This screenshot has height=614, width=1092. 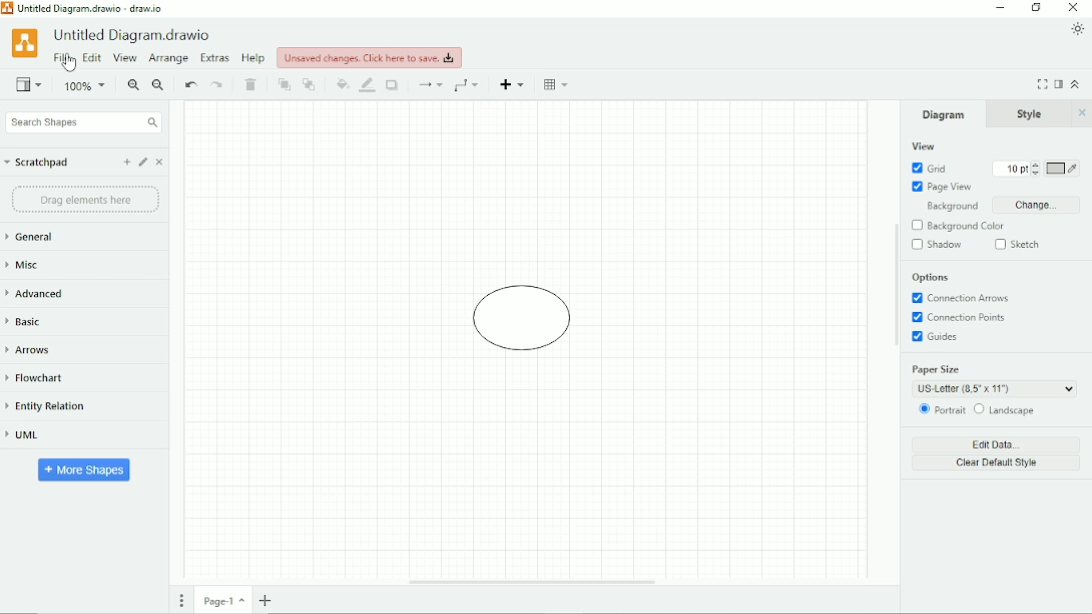 I want to click on Help, so click(x=254, y=57).